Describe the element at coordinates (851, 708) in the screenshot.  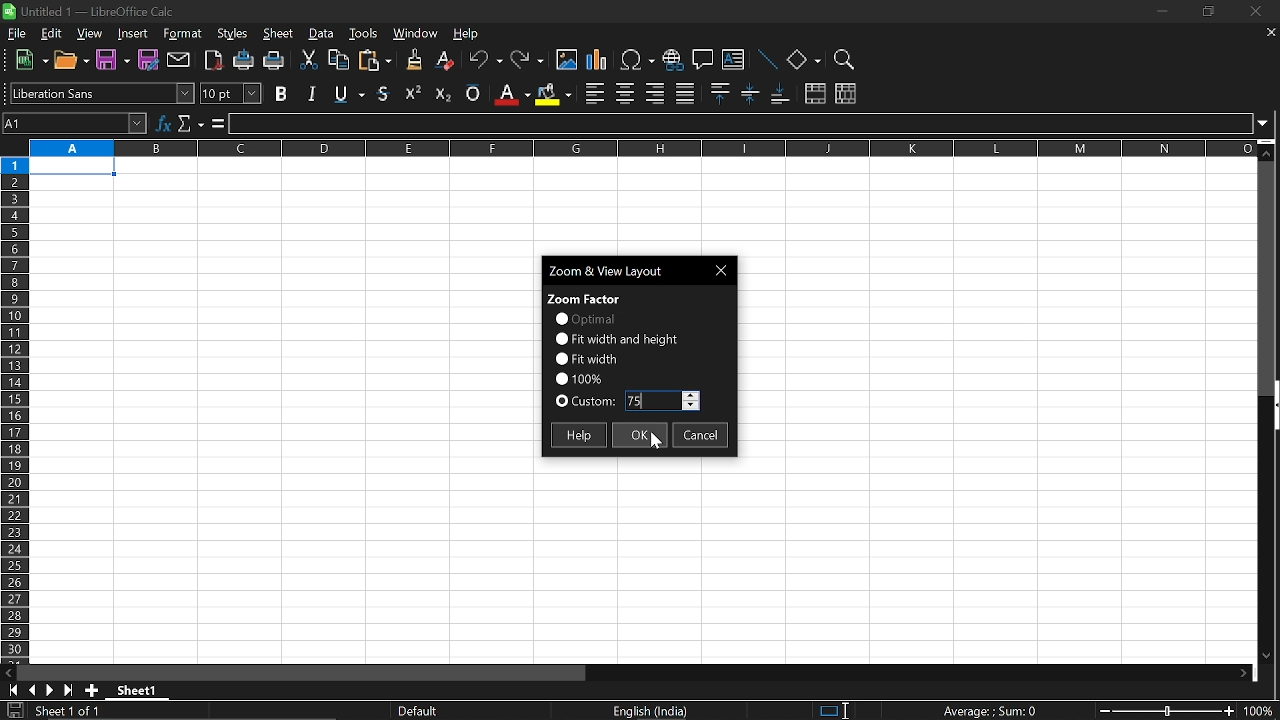
I see `Cursor` at that location.